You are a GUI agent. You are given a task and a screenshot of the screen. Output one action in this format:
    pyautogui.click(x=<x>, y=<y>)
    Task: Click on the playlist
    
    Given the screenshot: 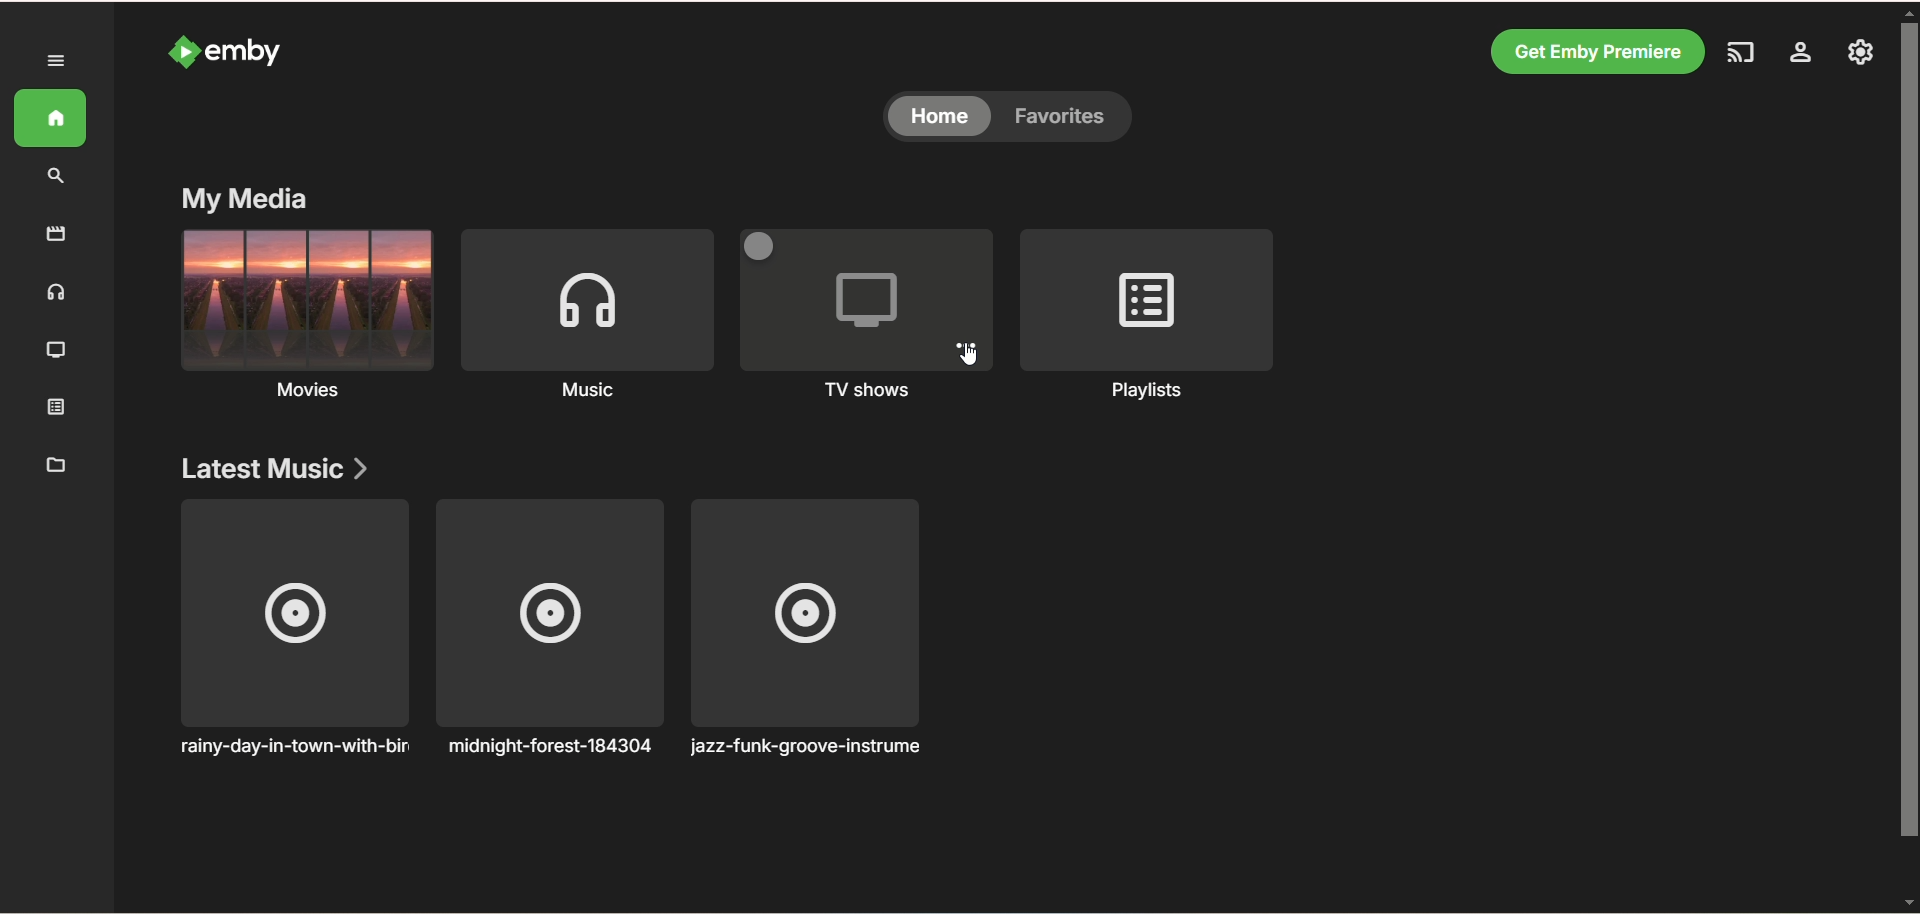 What is the action you would take?
    pyautogui.click(x=63, y=409)
    